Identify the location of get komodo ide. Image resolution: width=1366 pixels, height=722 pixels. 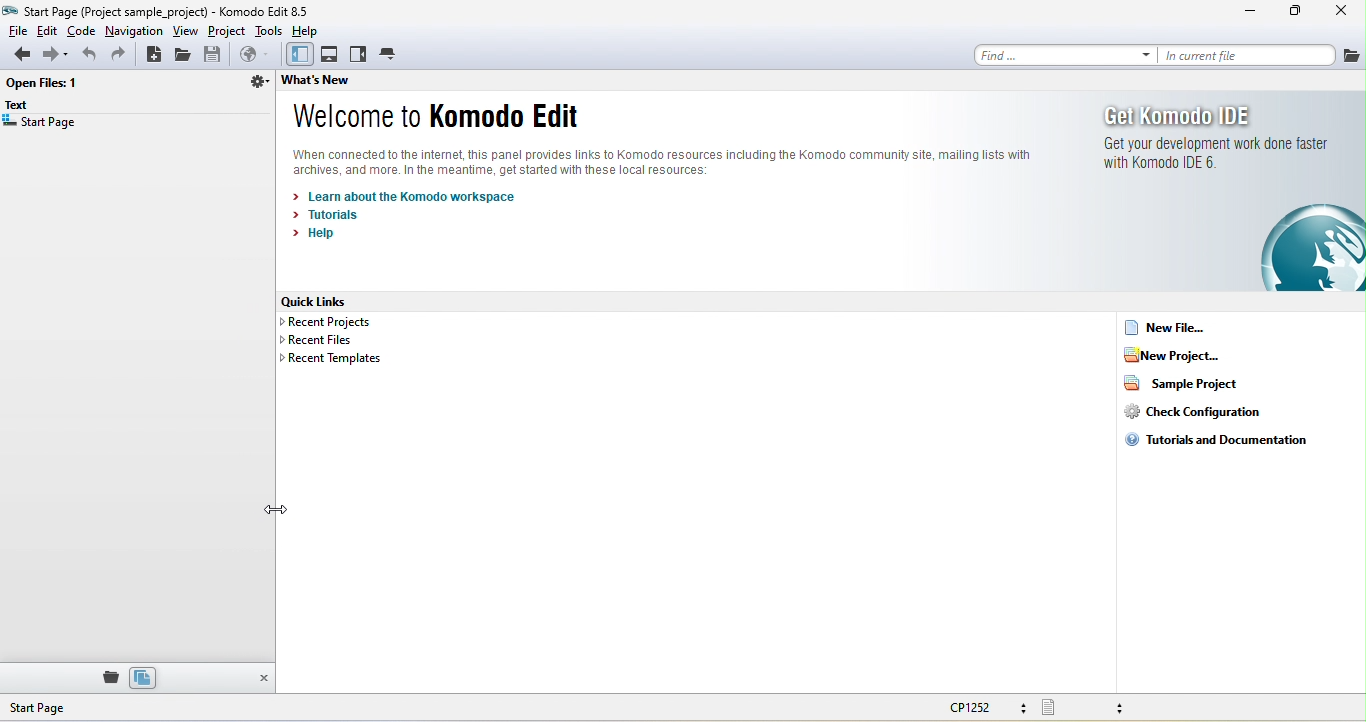
(1216, 145).